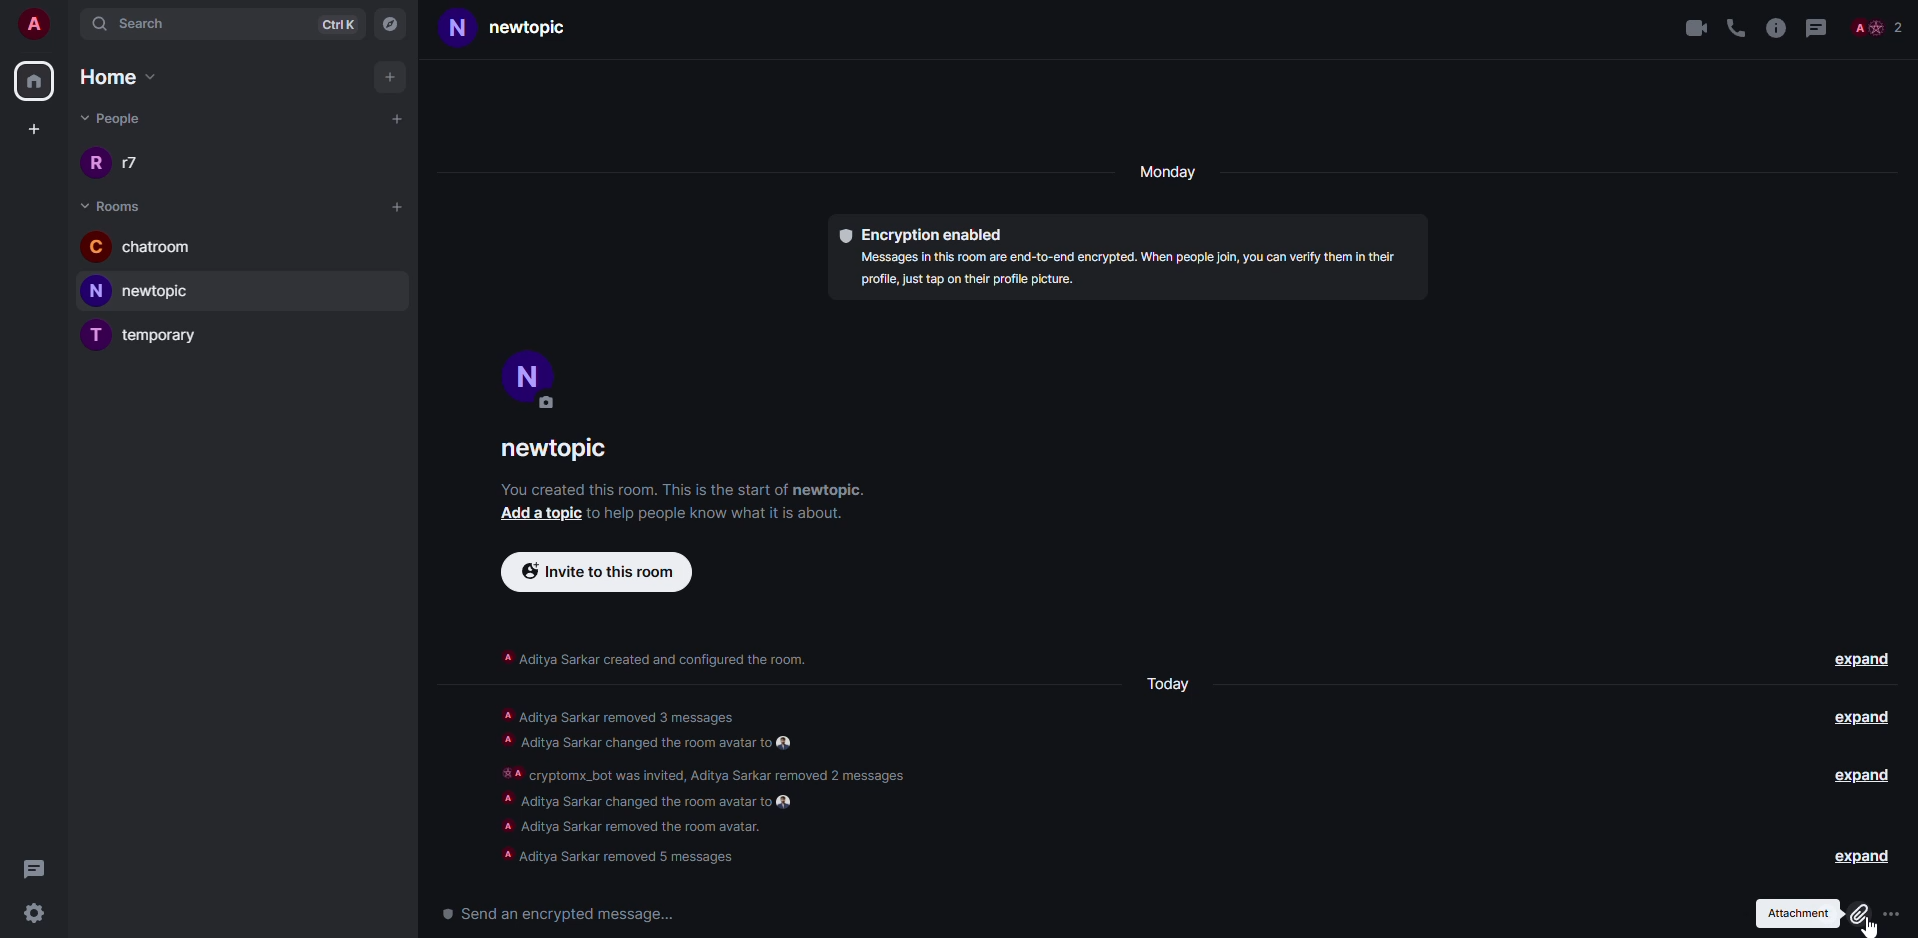 Image resolution: width=1918 pixels, height=938 pixels. I want to click on room, so click(149, 291).